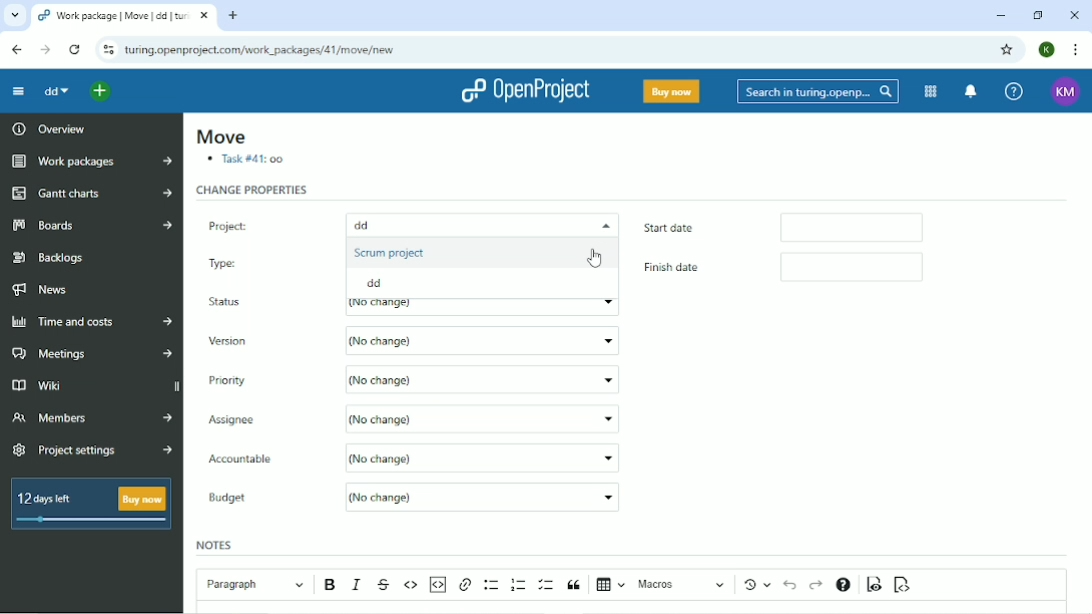 The width and height of the screenshot is (1092, 614). Describe the element at coordinates (236, 379) in the screenshot. I see `Priority` at that location.